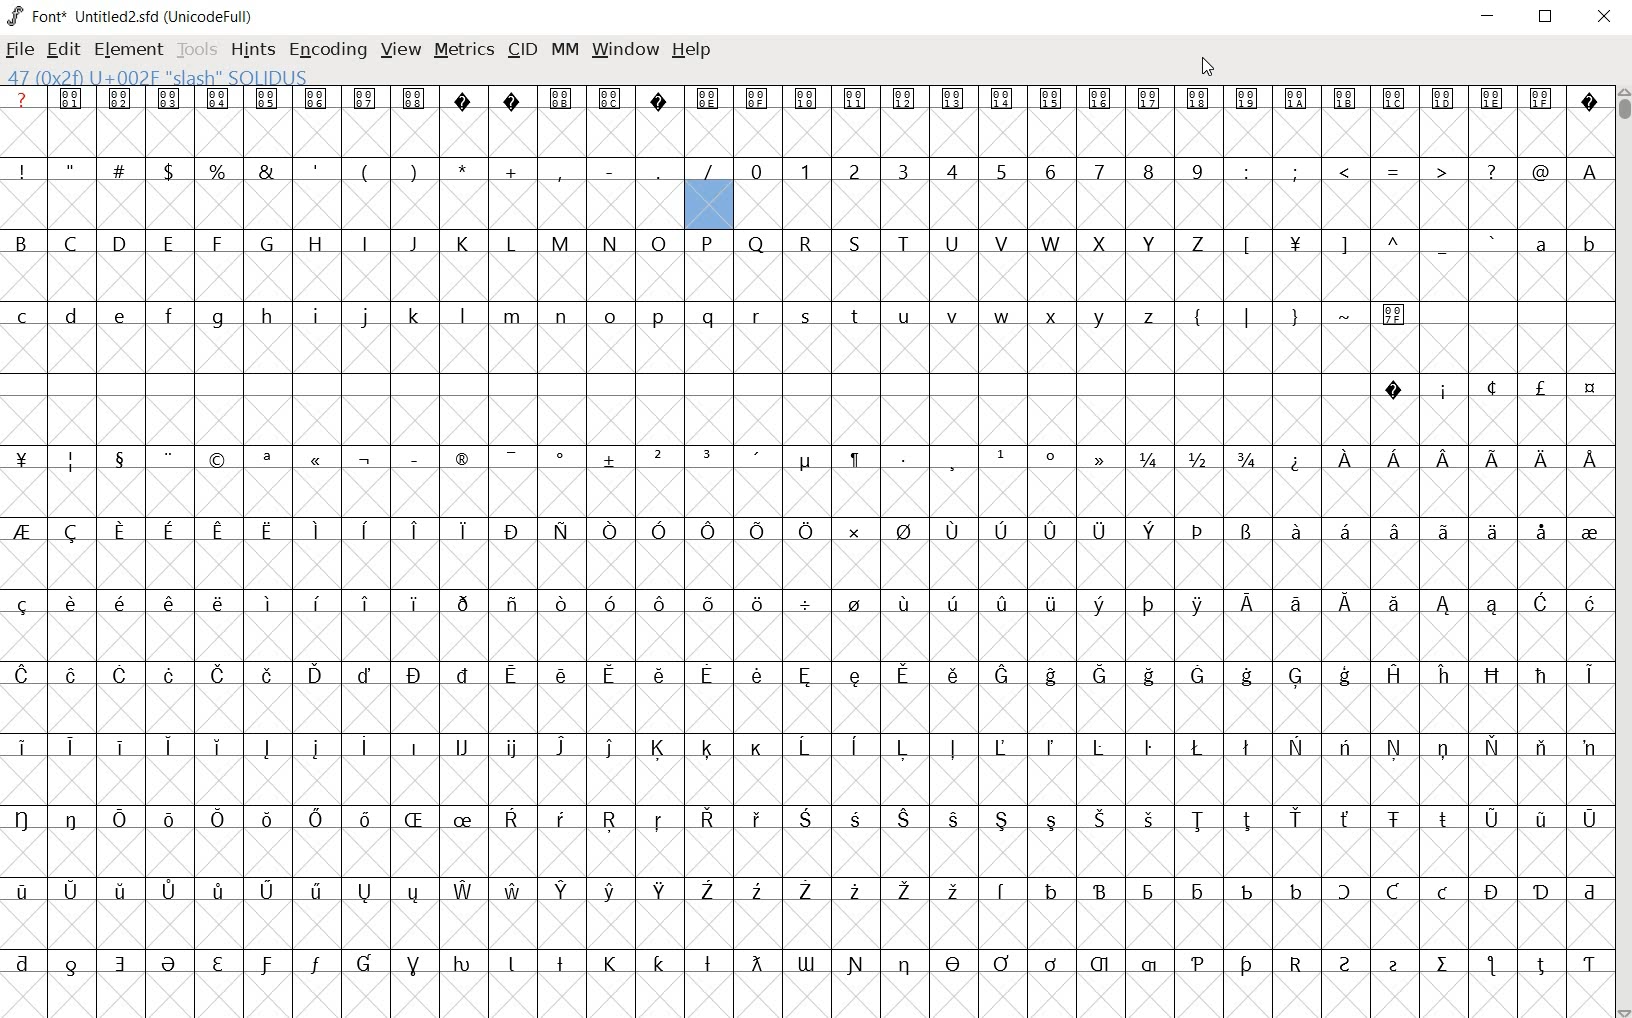 The width and height of the screenshot is (1632, 1018). I want to click on CURSOR, so click(1207, 68).